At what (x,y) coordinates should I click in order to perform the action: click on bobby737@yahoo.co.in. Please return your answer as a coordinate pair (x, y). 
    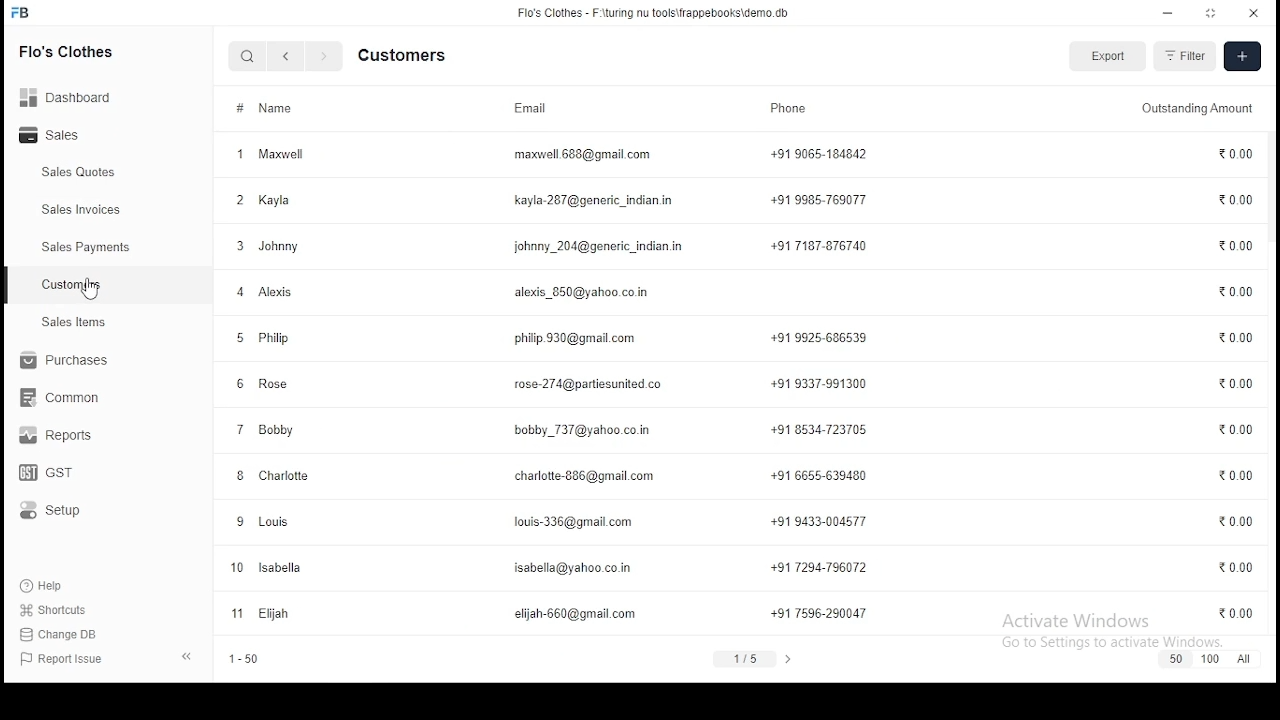
    Looking at the image, I should click on (588, 430).